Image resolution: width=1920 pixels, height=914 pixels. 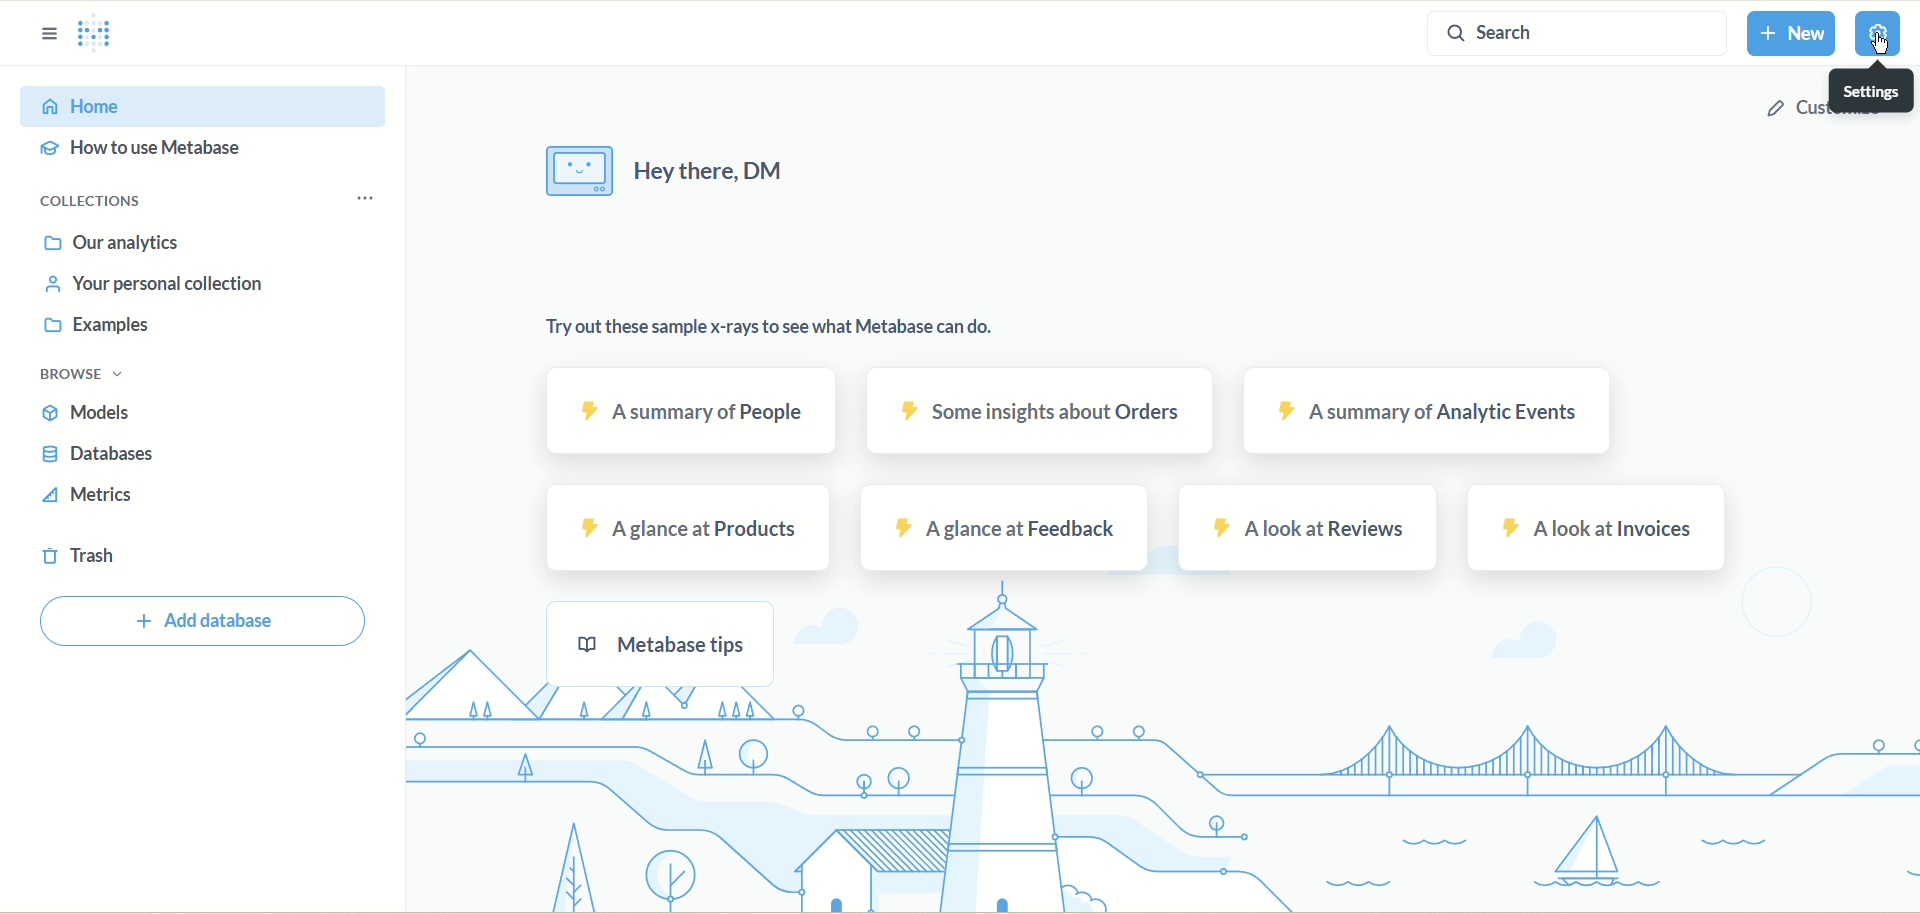 I want to click on Models, so click(x=88, y=413).